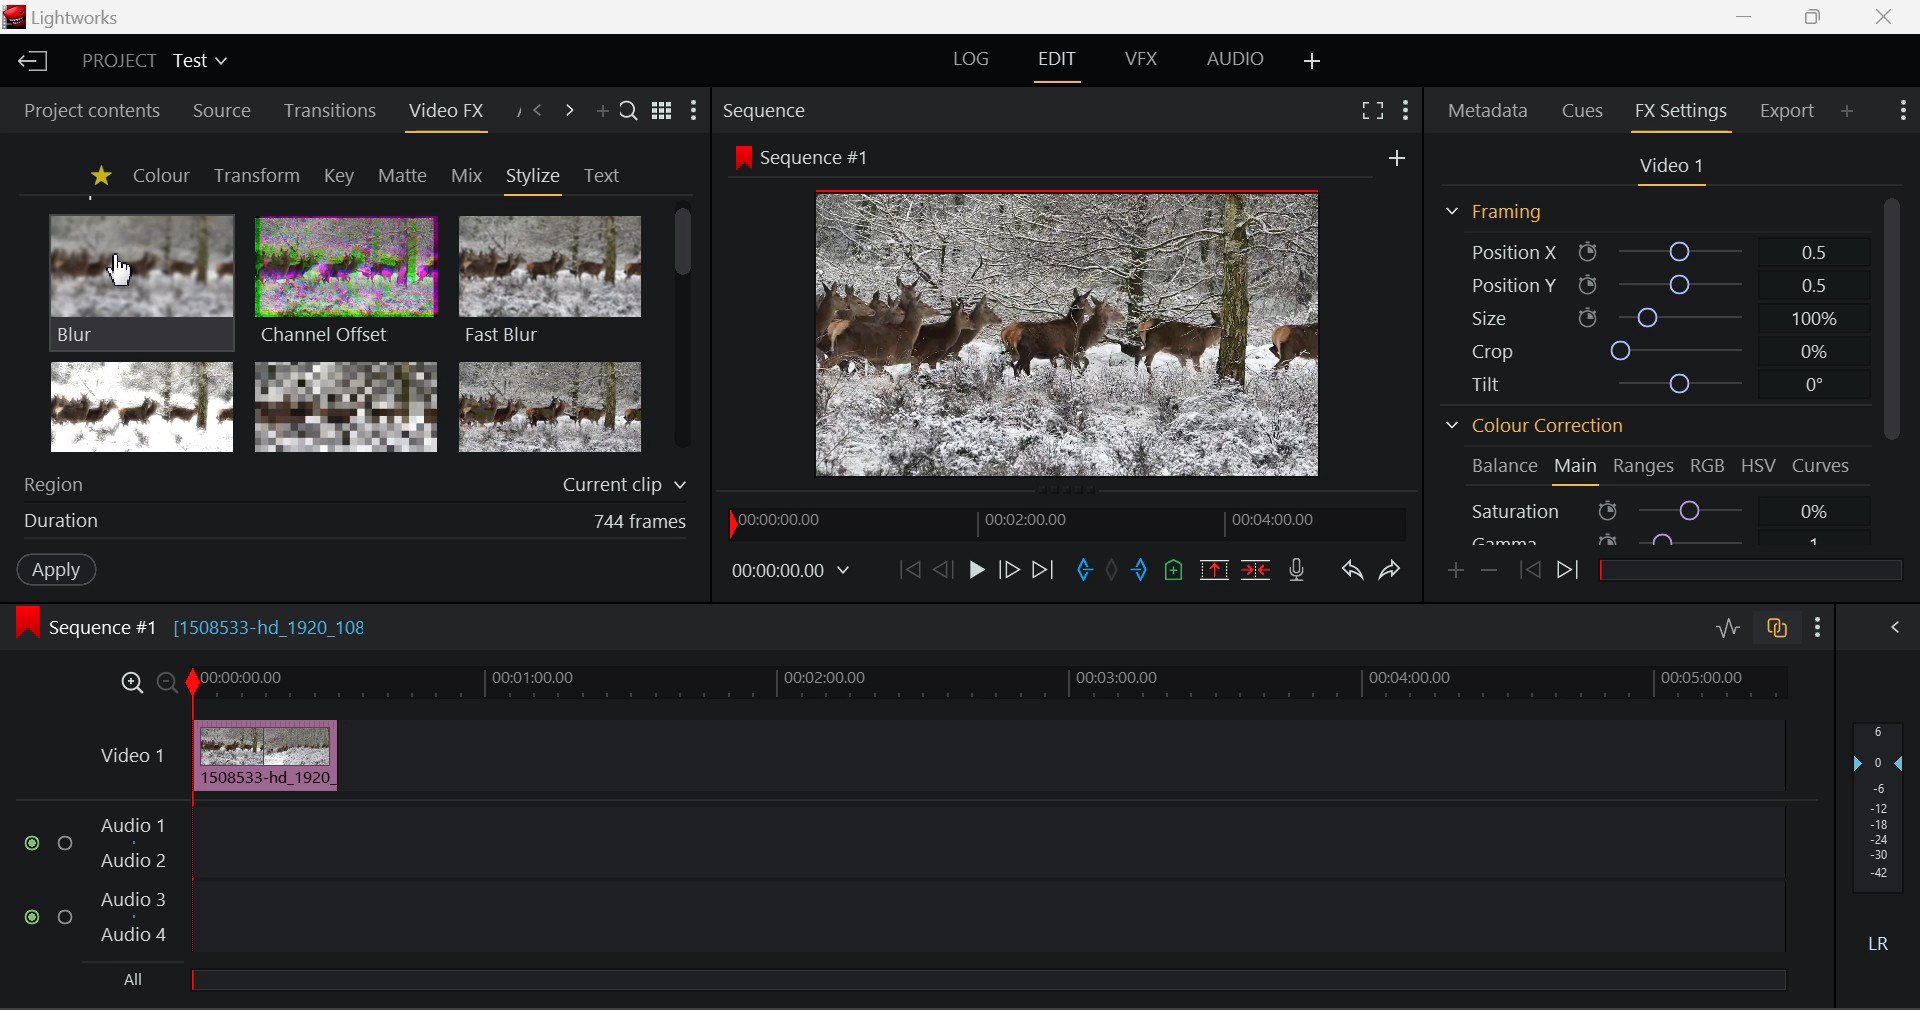  What do you see at coordinates (1787, 107) in the screenshot?
I see `Export` at bounding box center [1787, 107].